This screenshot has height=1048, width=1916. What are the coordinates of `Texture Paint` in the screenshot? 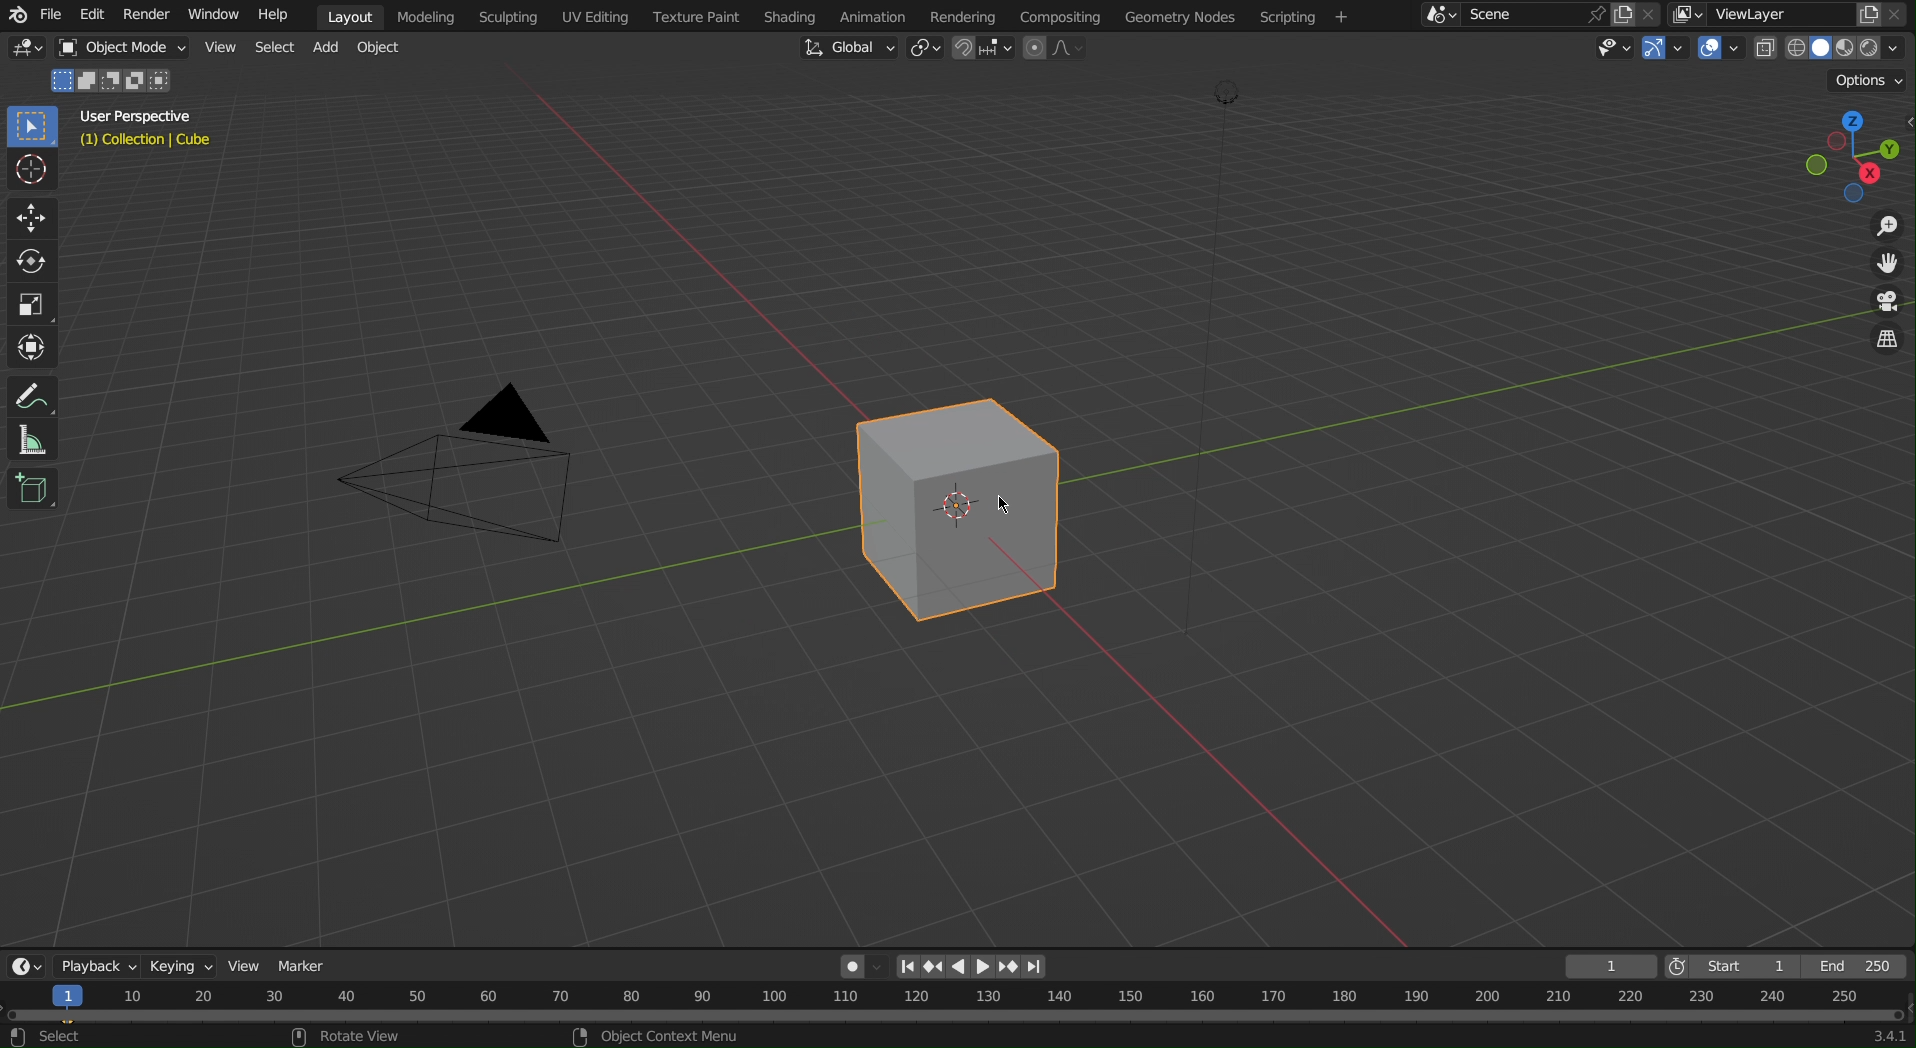 It's located at (695, 17).